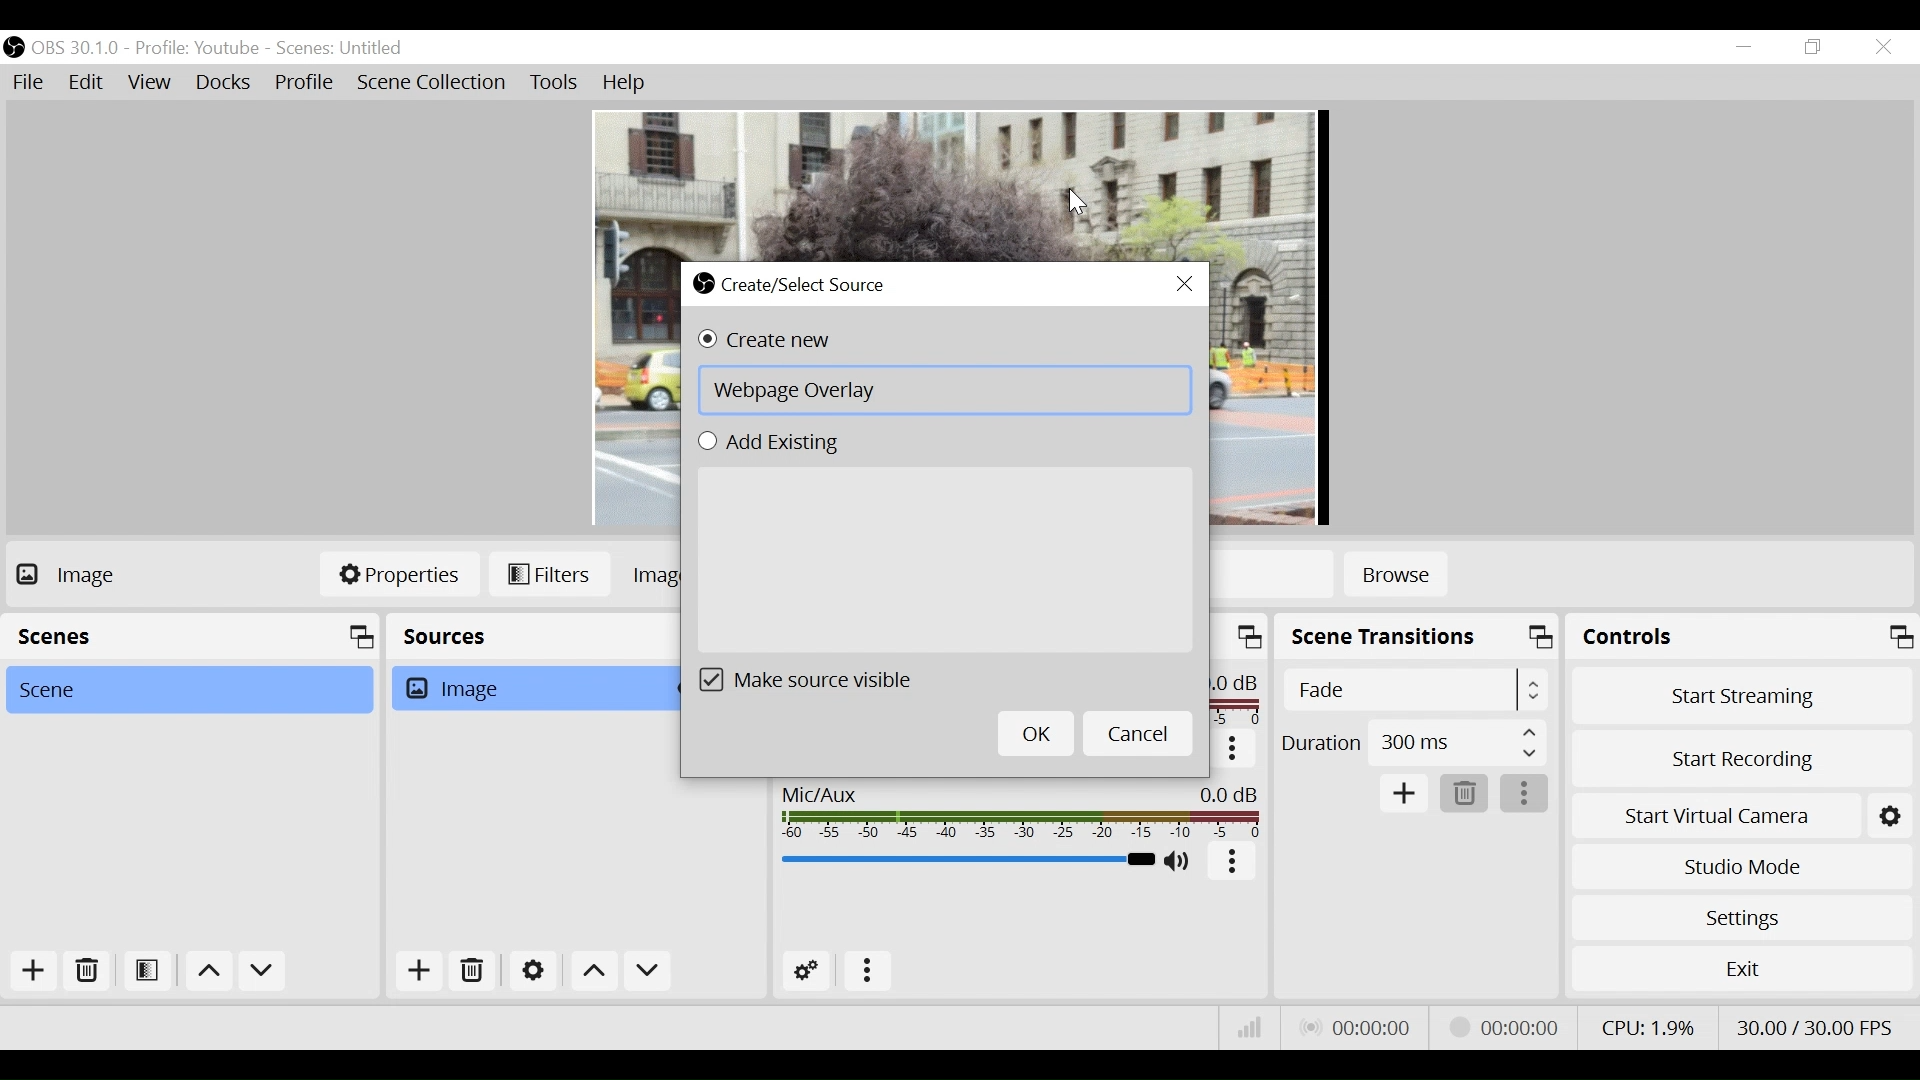 This screenshot has height=1080, width=1920. Describe the element at coordinates (1235, 865) in the screenshot. I see `More Options` at that location.